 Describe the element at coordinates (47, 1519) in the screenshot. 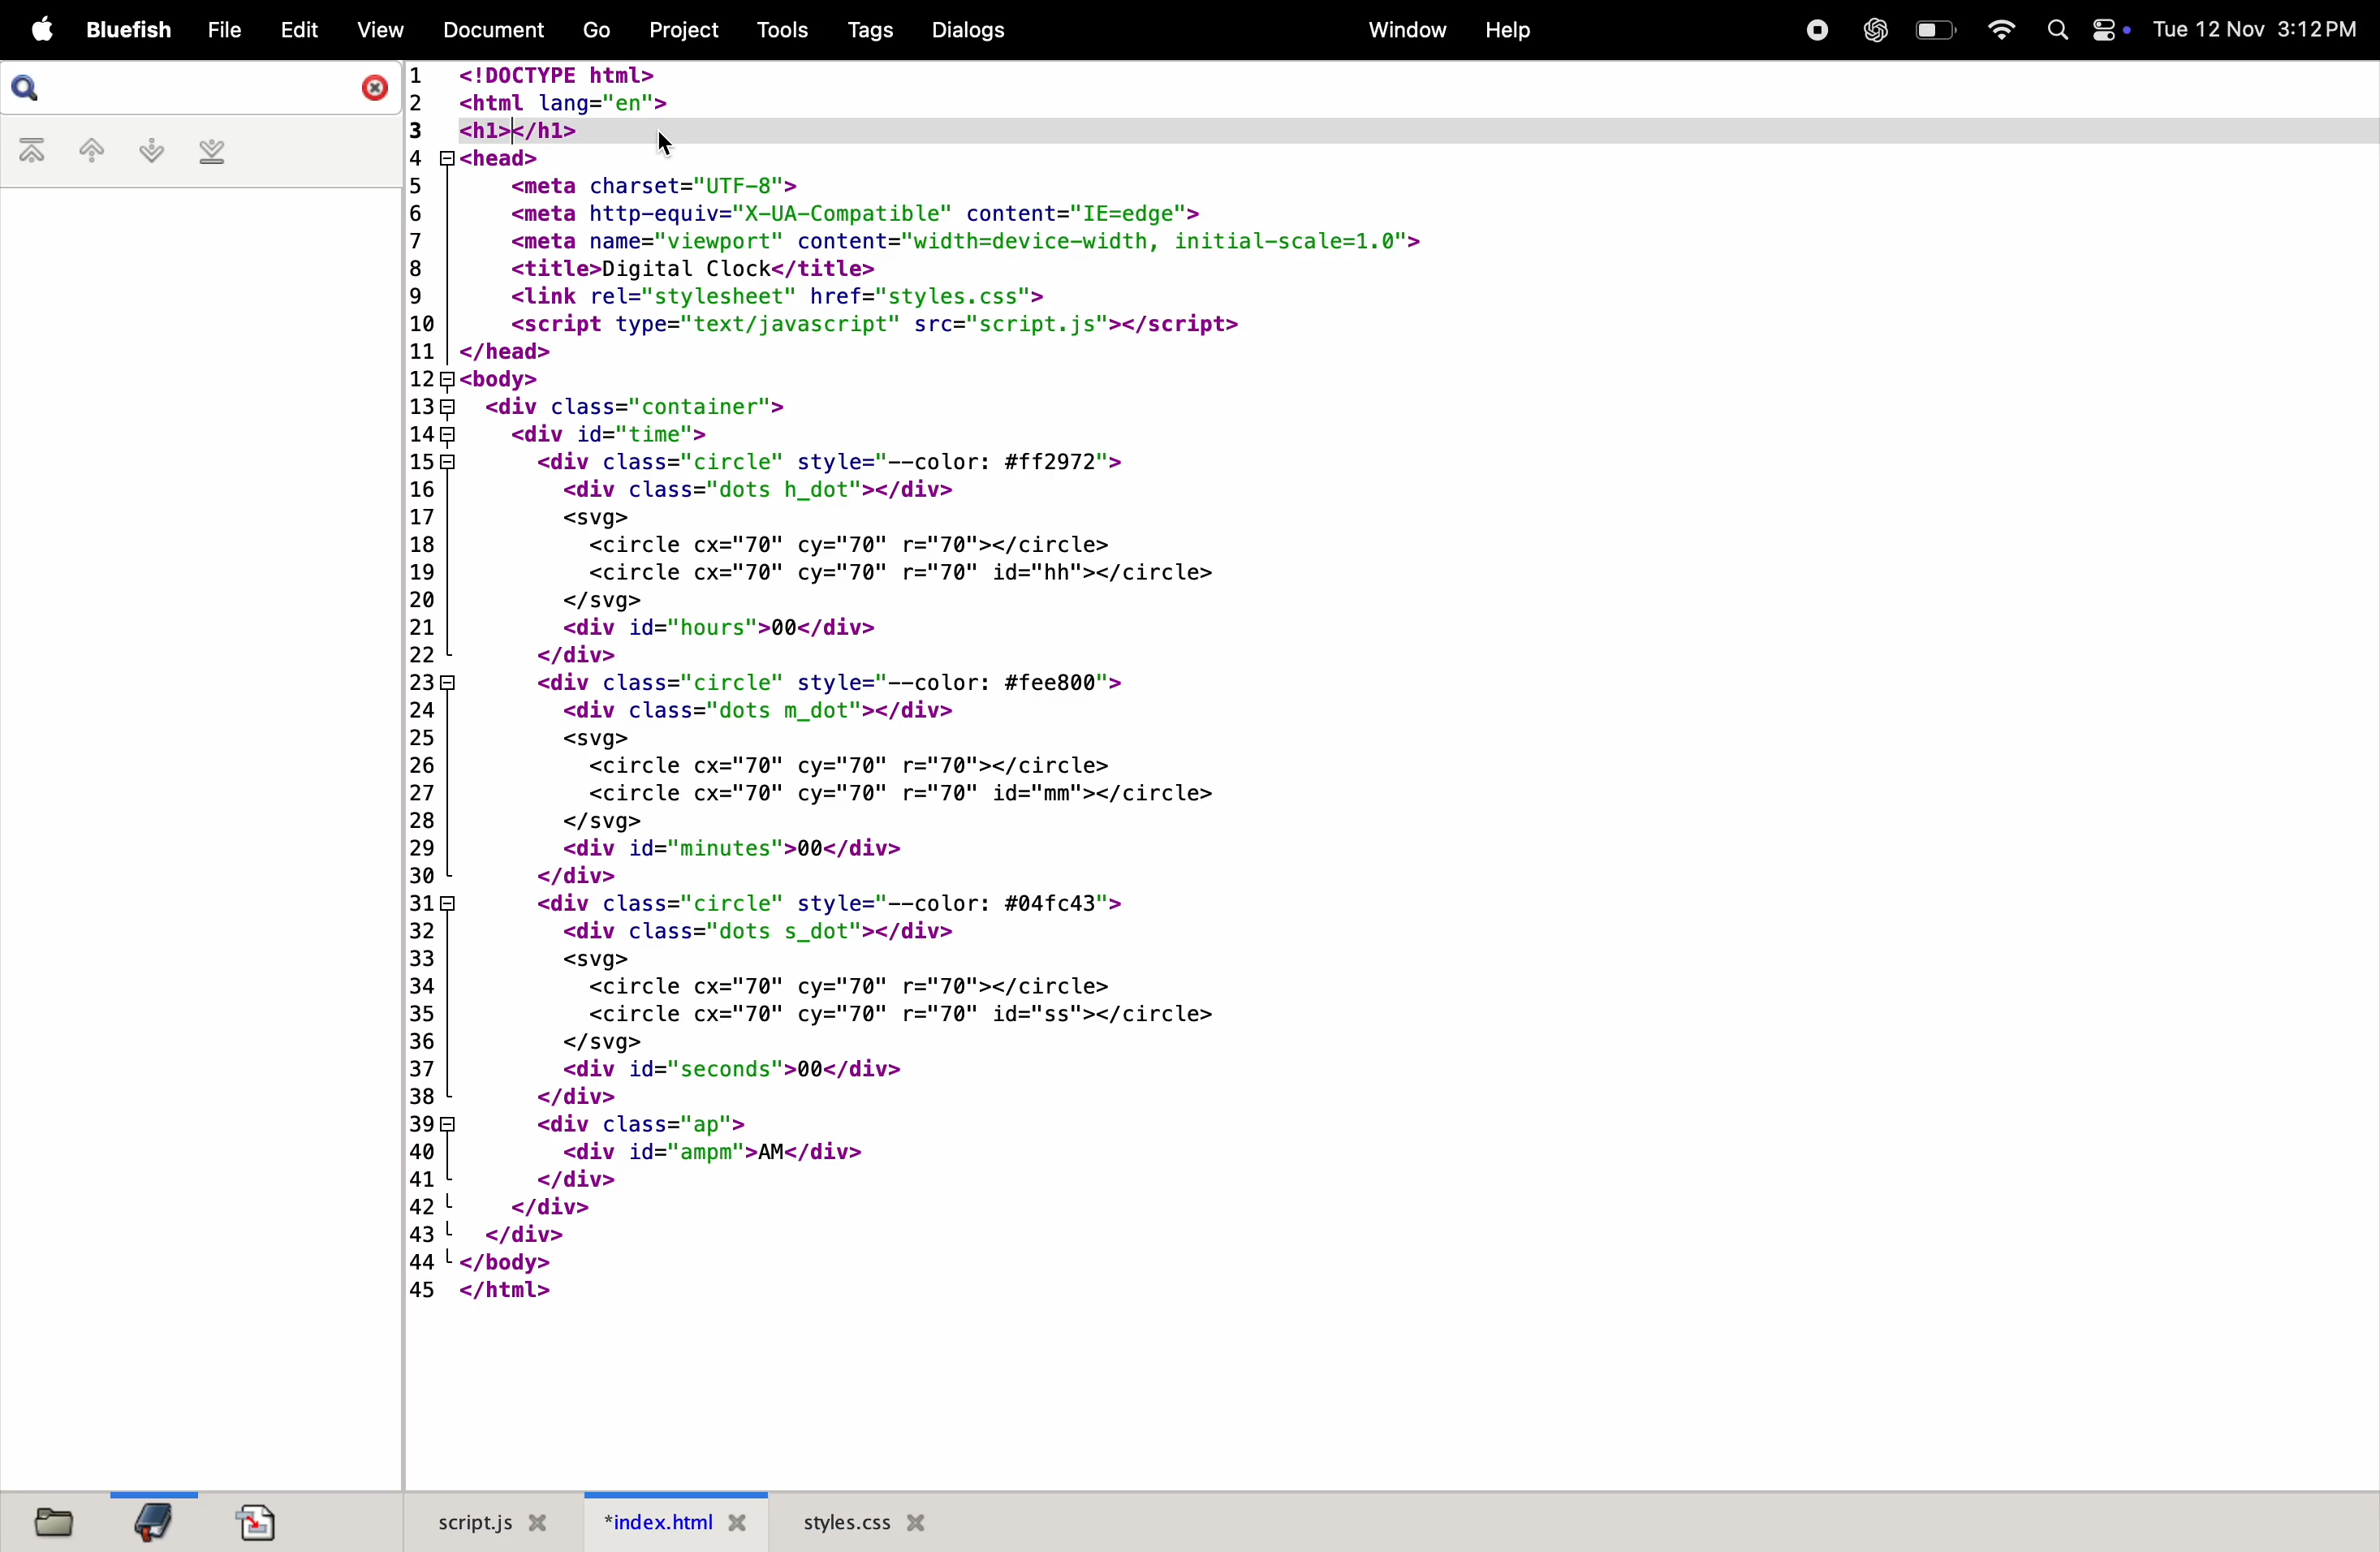

I see `new file` at that location.